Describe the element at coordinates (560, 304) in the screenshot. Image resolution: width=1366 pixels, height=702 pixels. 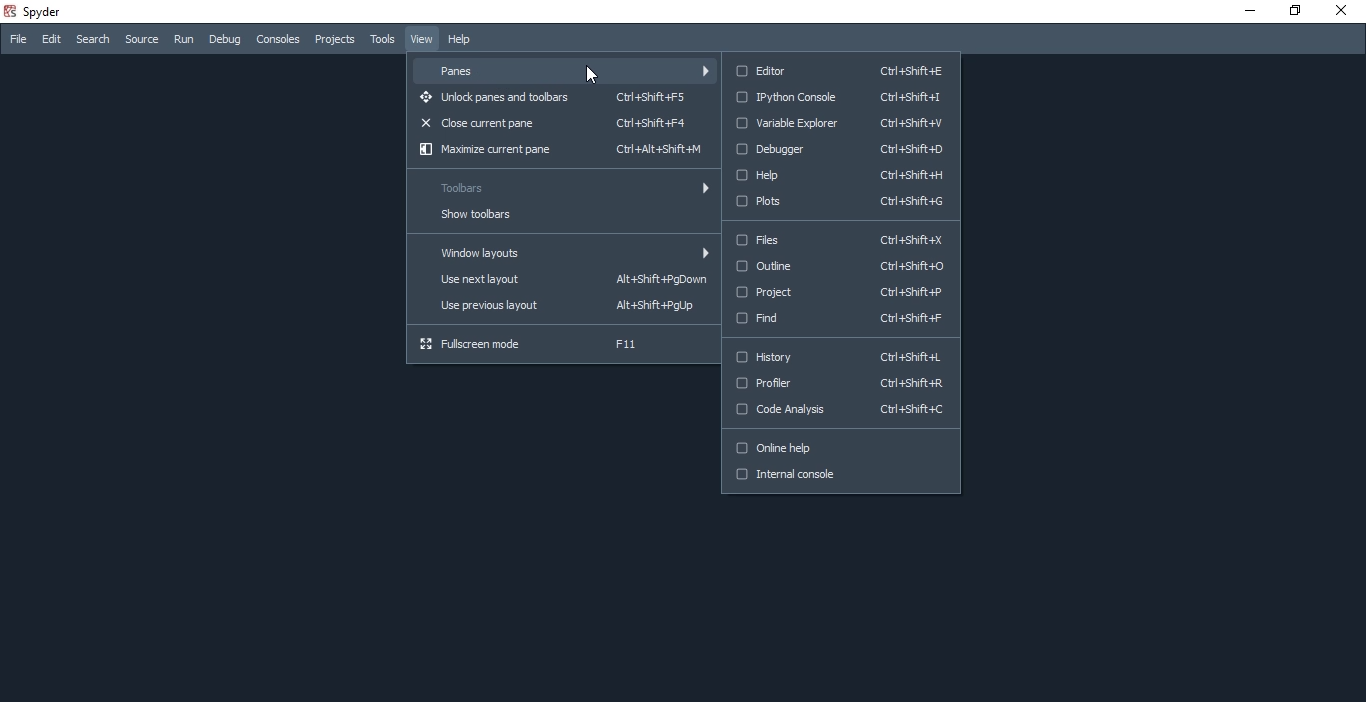
I see `Use previous layout` at that location.